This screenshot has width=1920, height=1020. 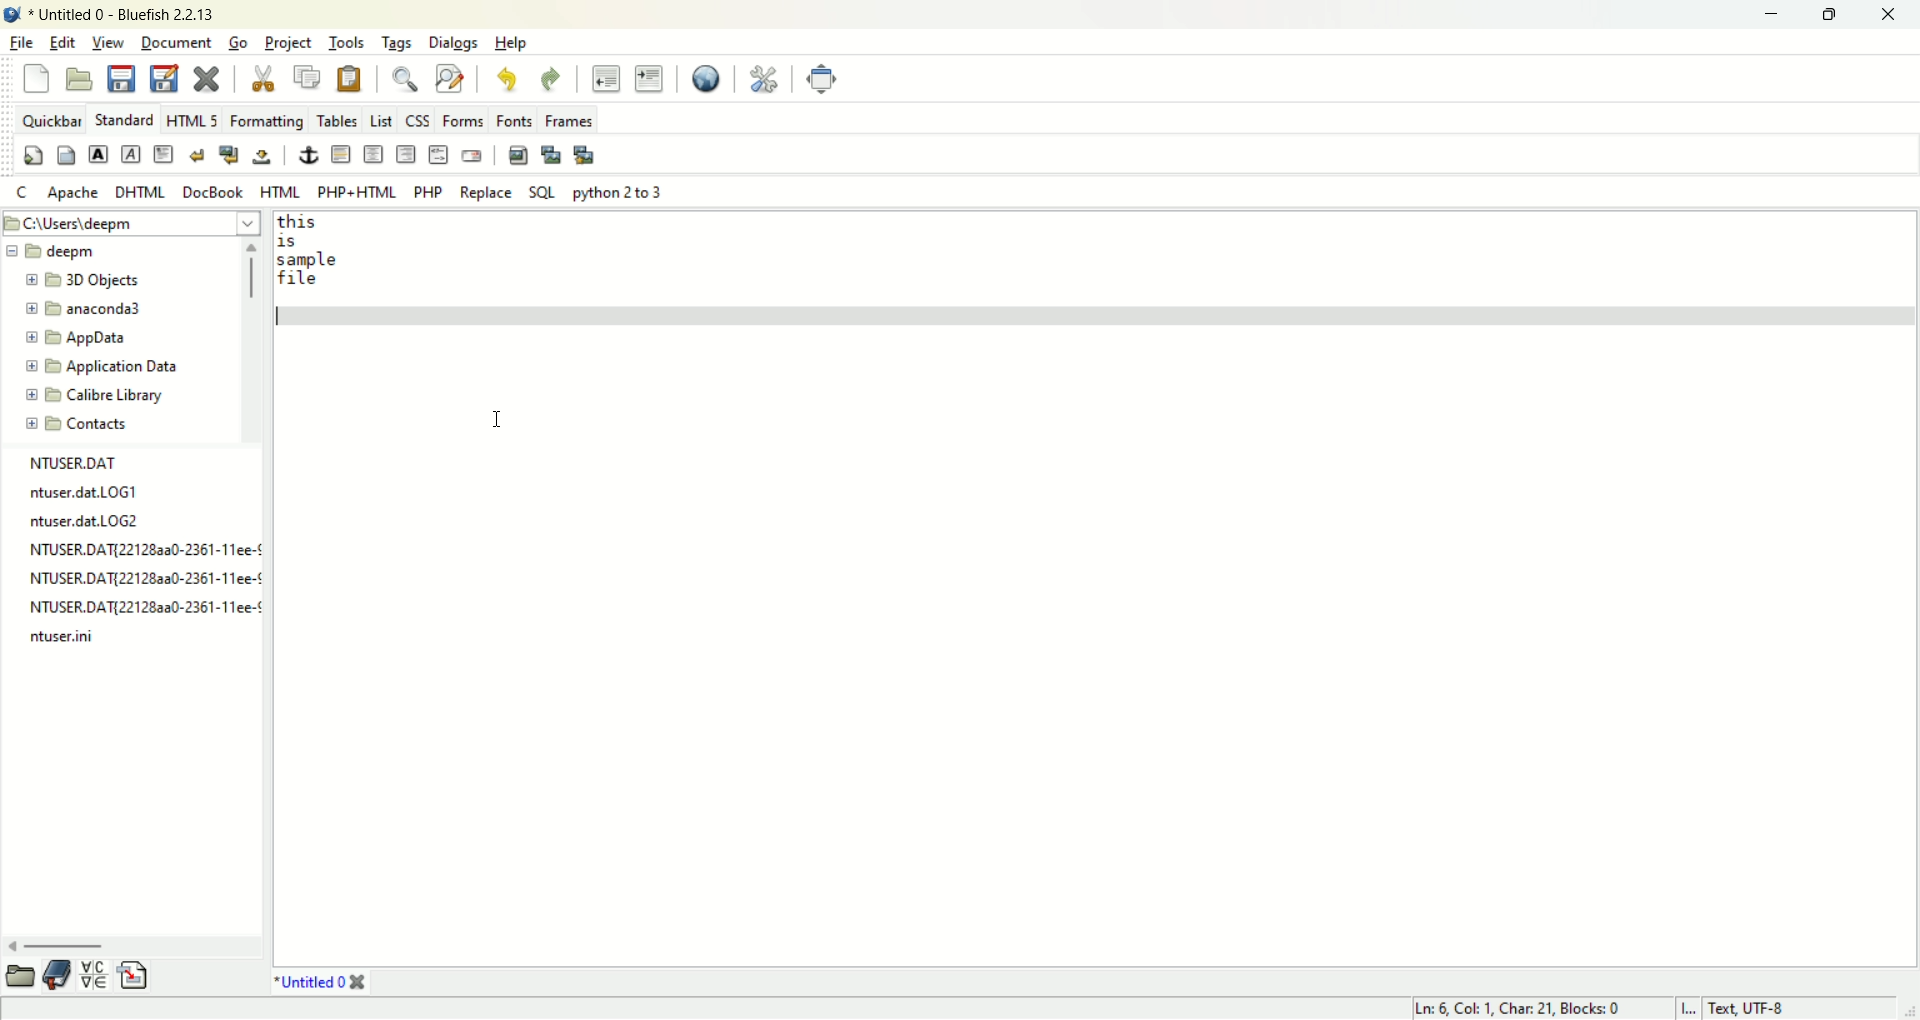 I want to click on charmap, so click(x=94, y=975).